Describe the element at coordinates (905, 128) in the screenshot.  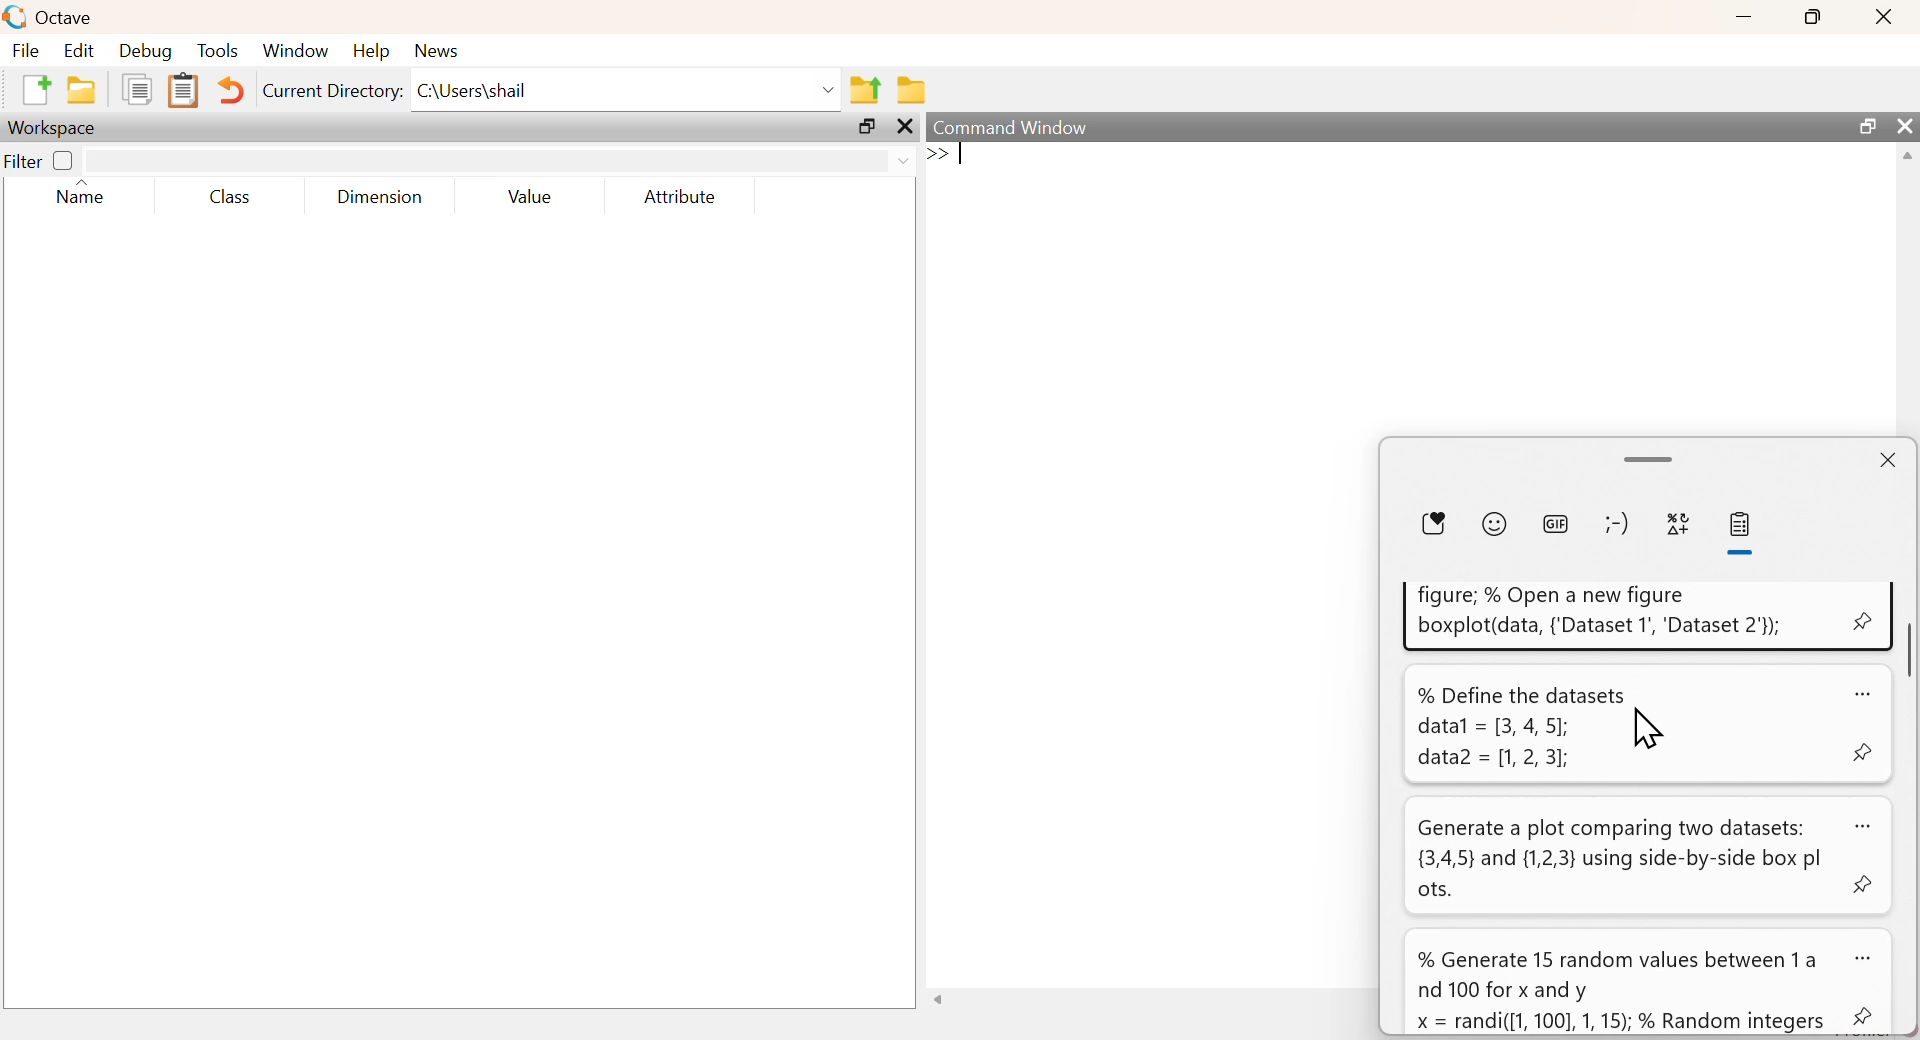
I see `close` at that location.